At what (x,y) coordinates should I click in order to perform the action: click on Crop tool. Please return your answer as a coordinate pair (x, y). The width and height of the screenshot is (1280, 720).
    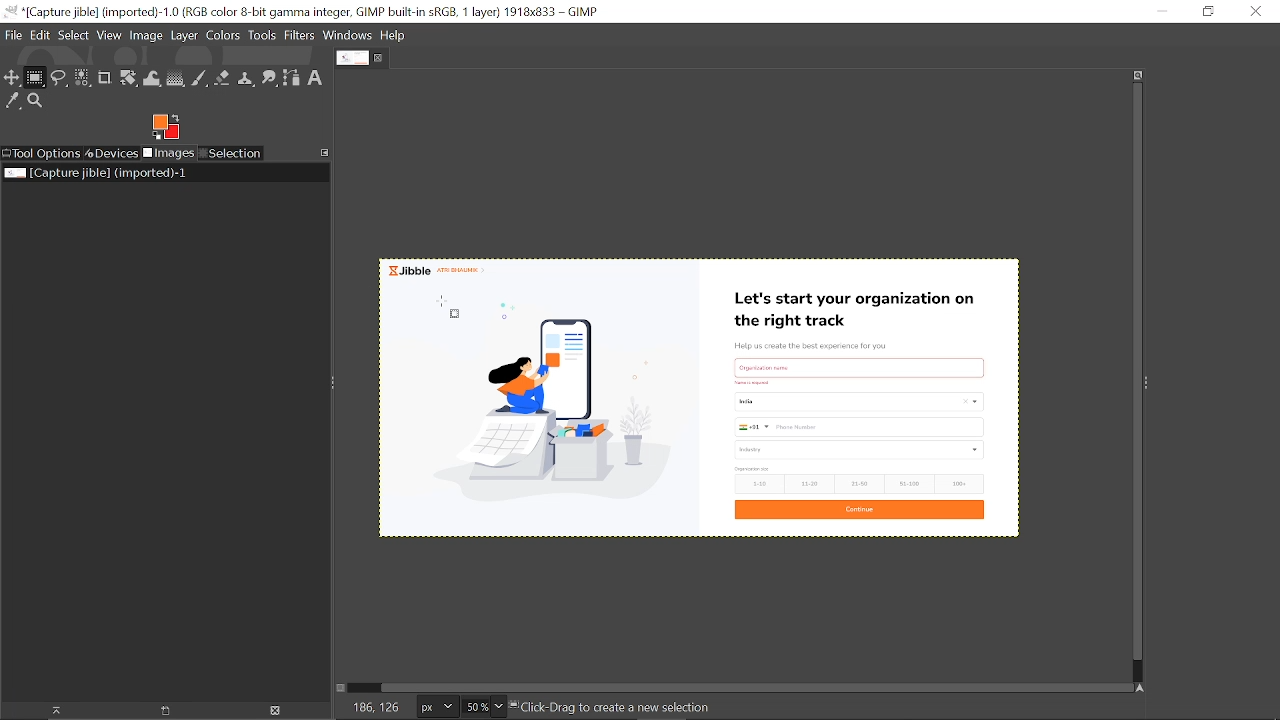
    Looking at the image, I should click on (104, 79).